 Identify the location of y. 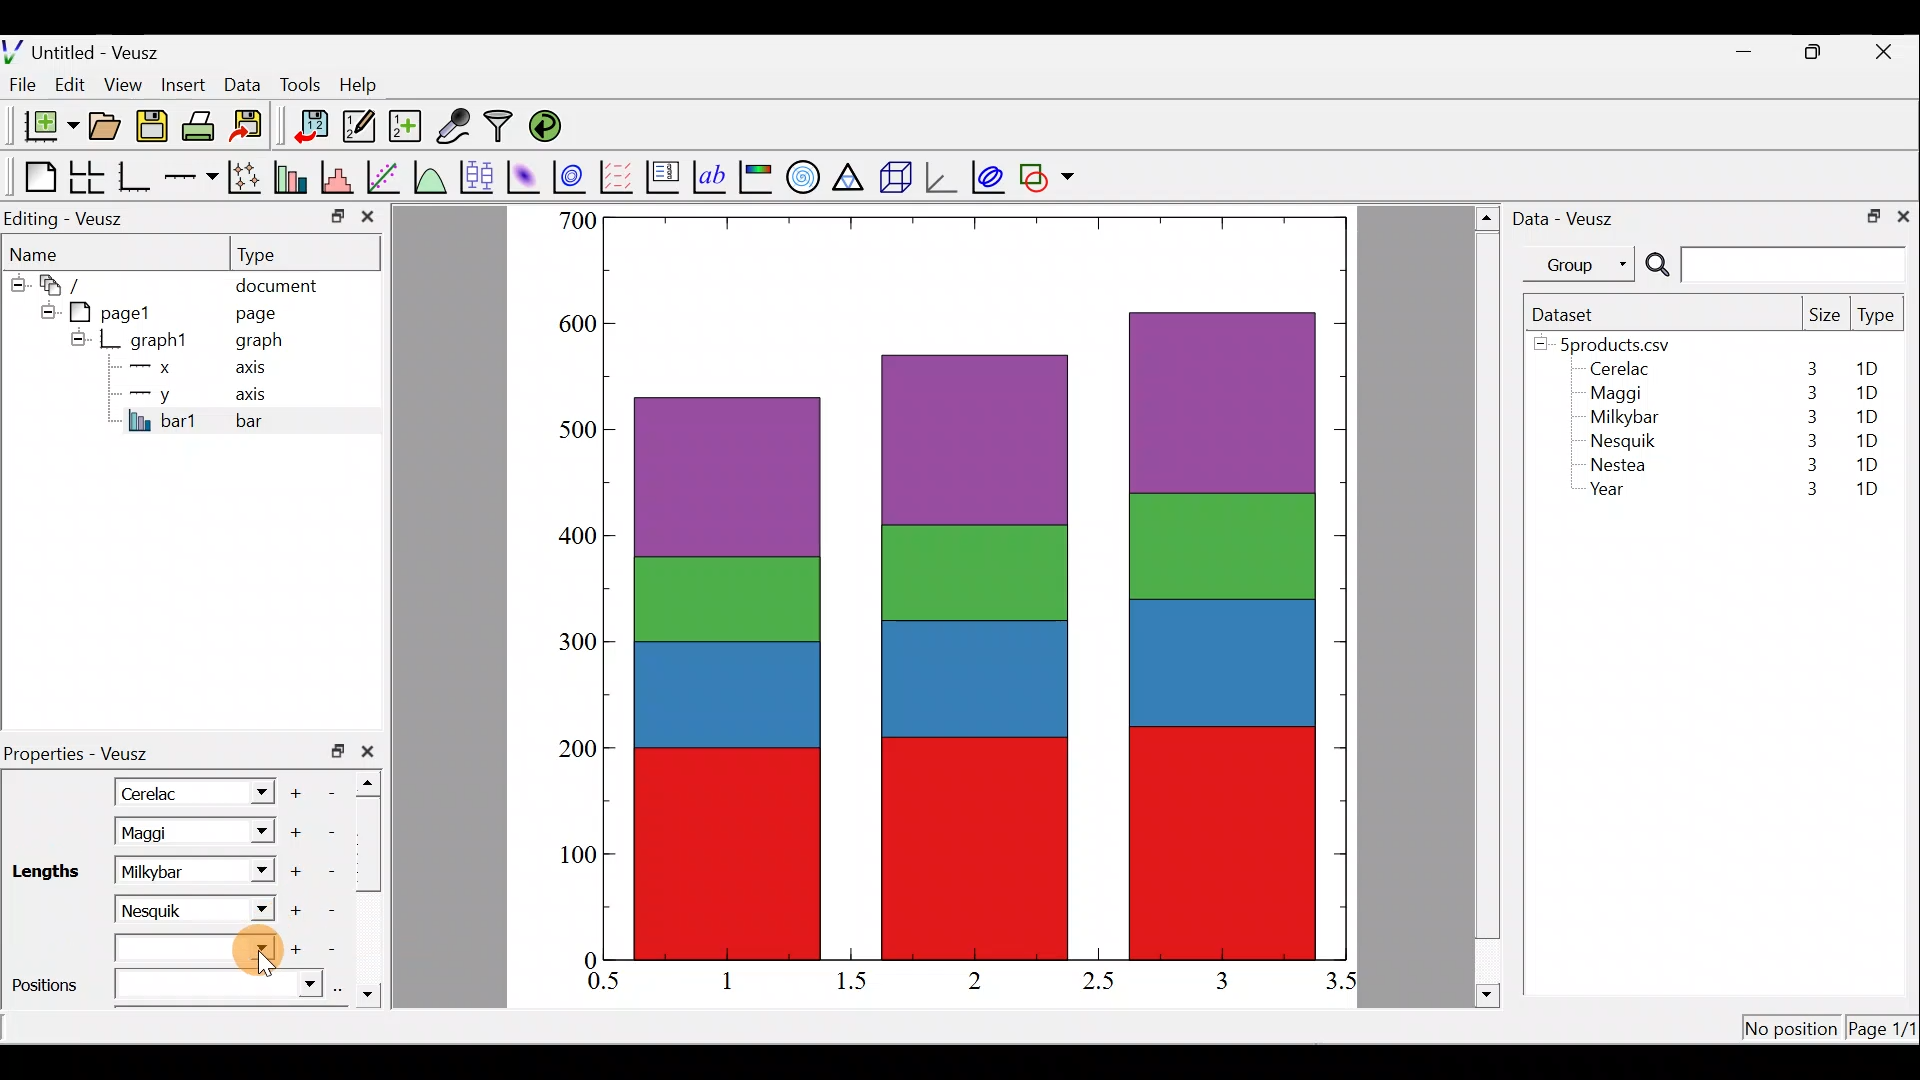
(150, 392).